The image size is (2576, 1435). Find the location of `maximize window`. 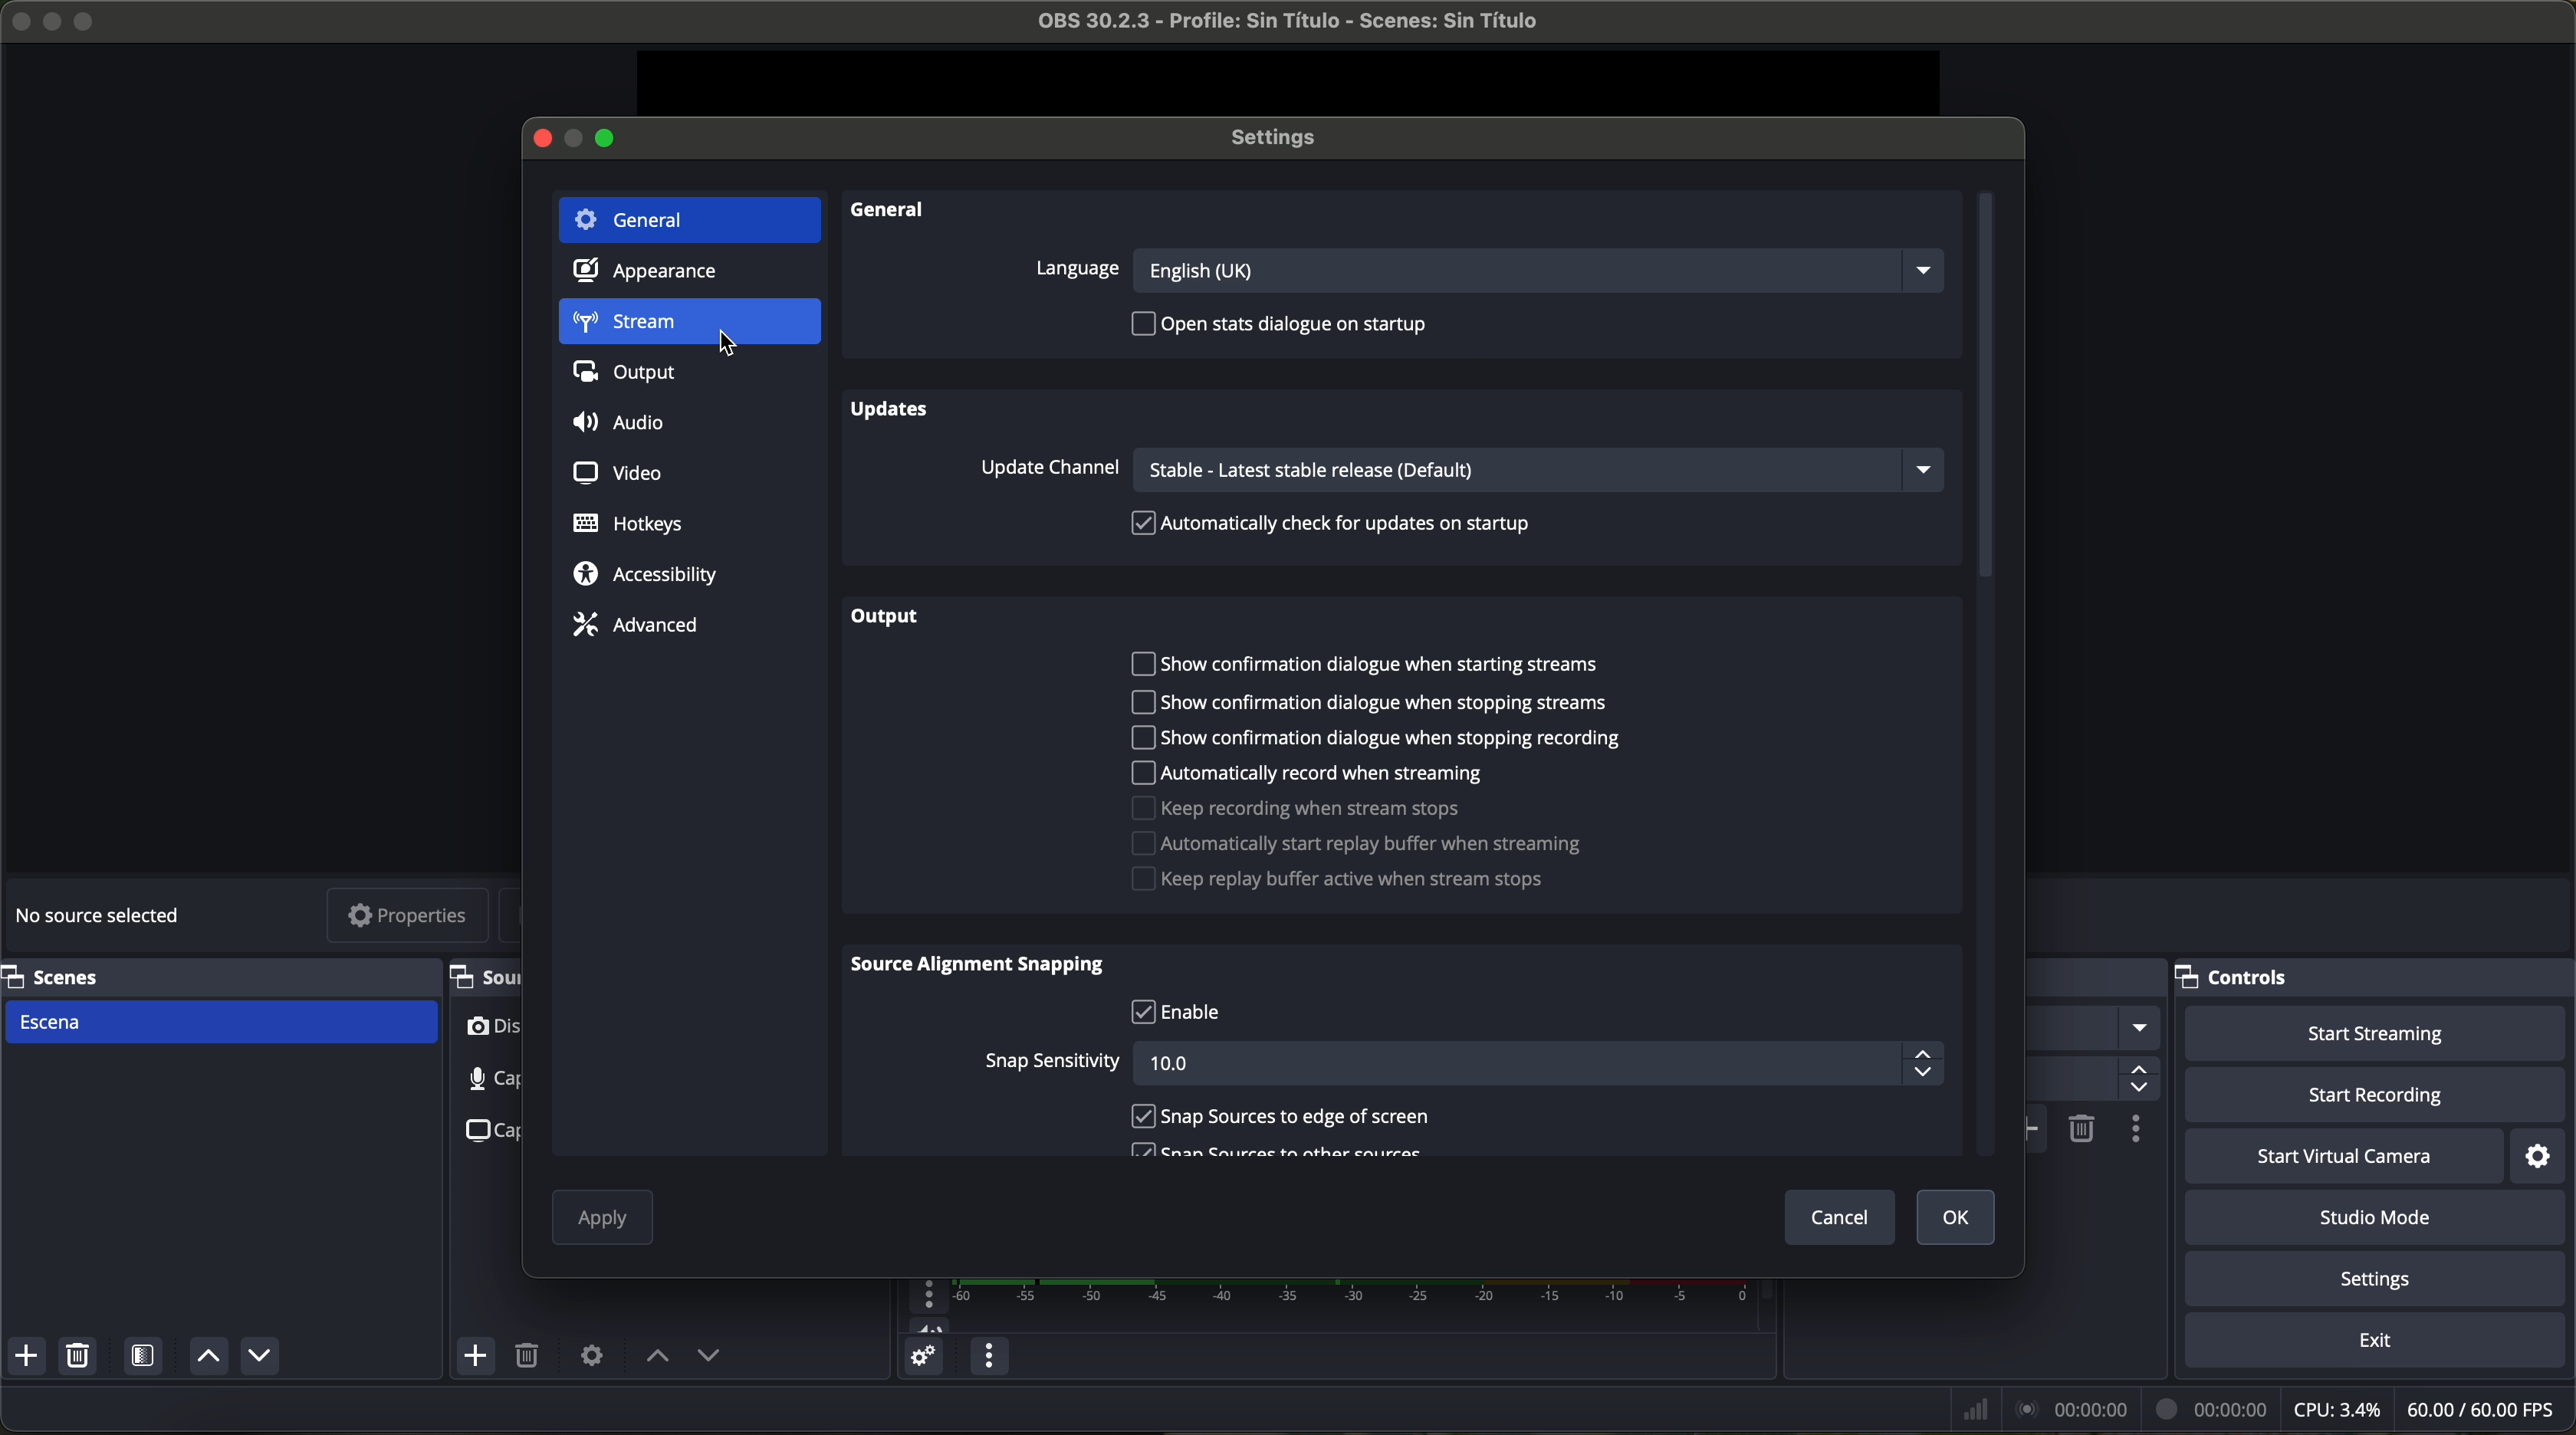

maximize window is located at coordinates (608, 136).